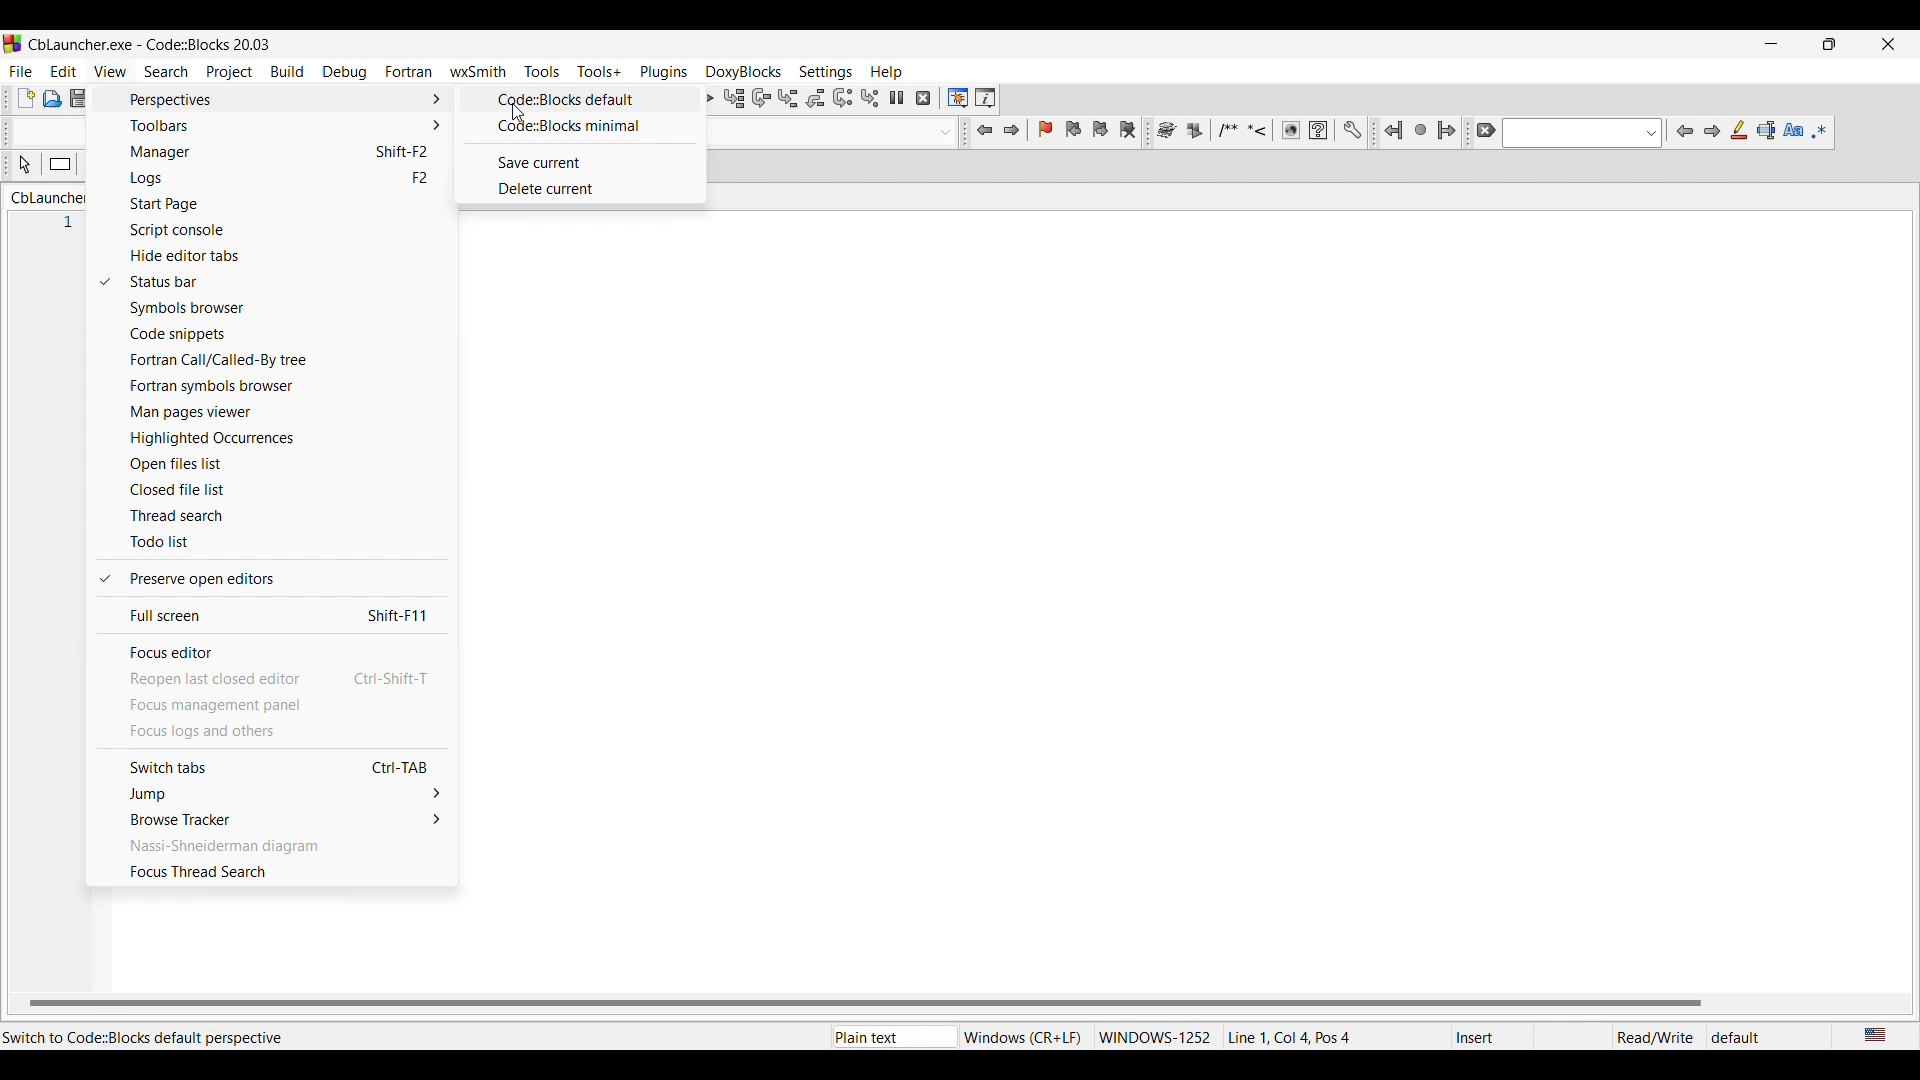 The width and height of the screenshot is (1920, 1080). What do you see at coordinates (278, 653) in the screenshot?
I see `Focus editor` at bounding box center [278, 653].